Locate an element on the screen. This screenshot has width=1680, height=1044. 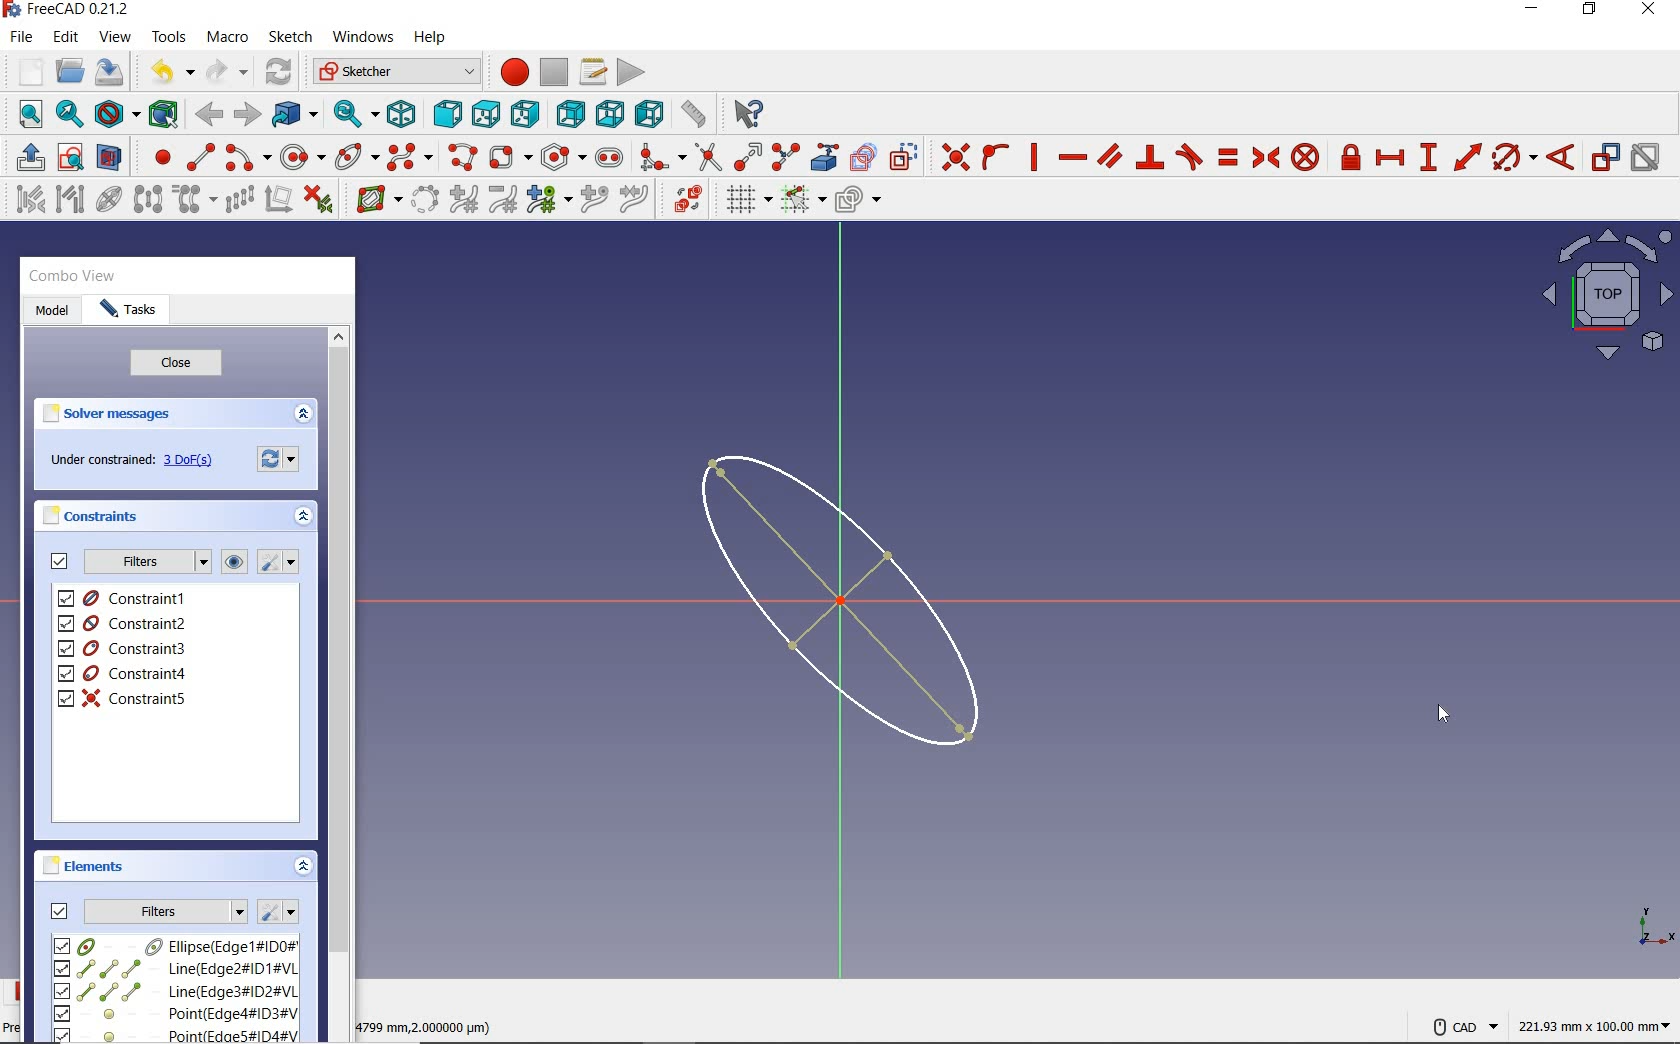
execute macro is located at coordinates (632, 70).